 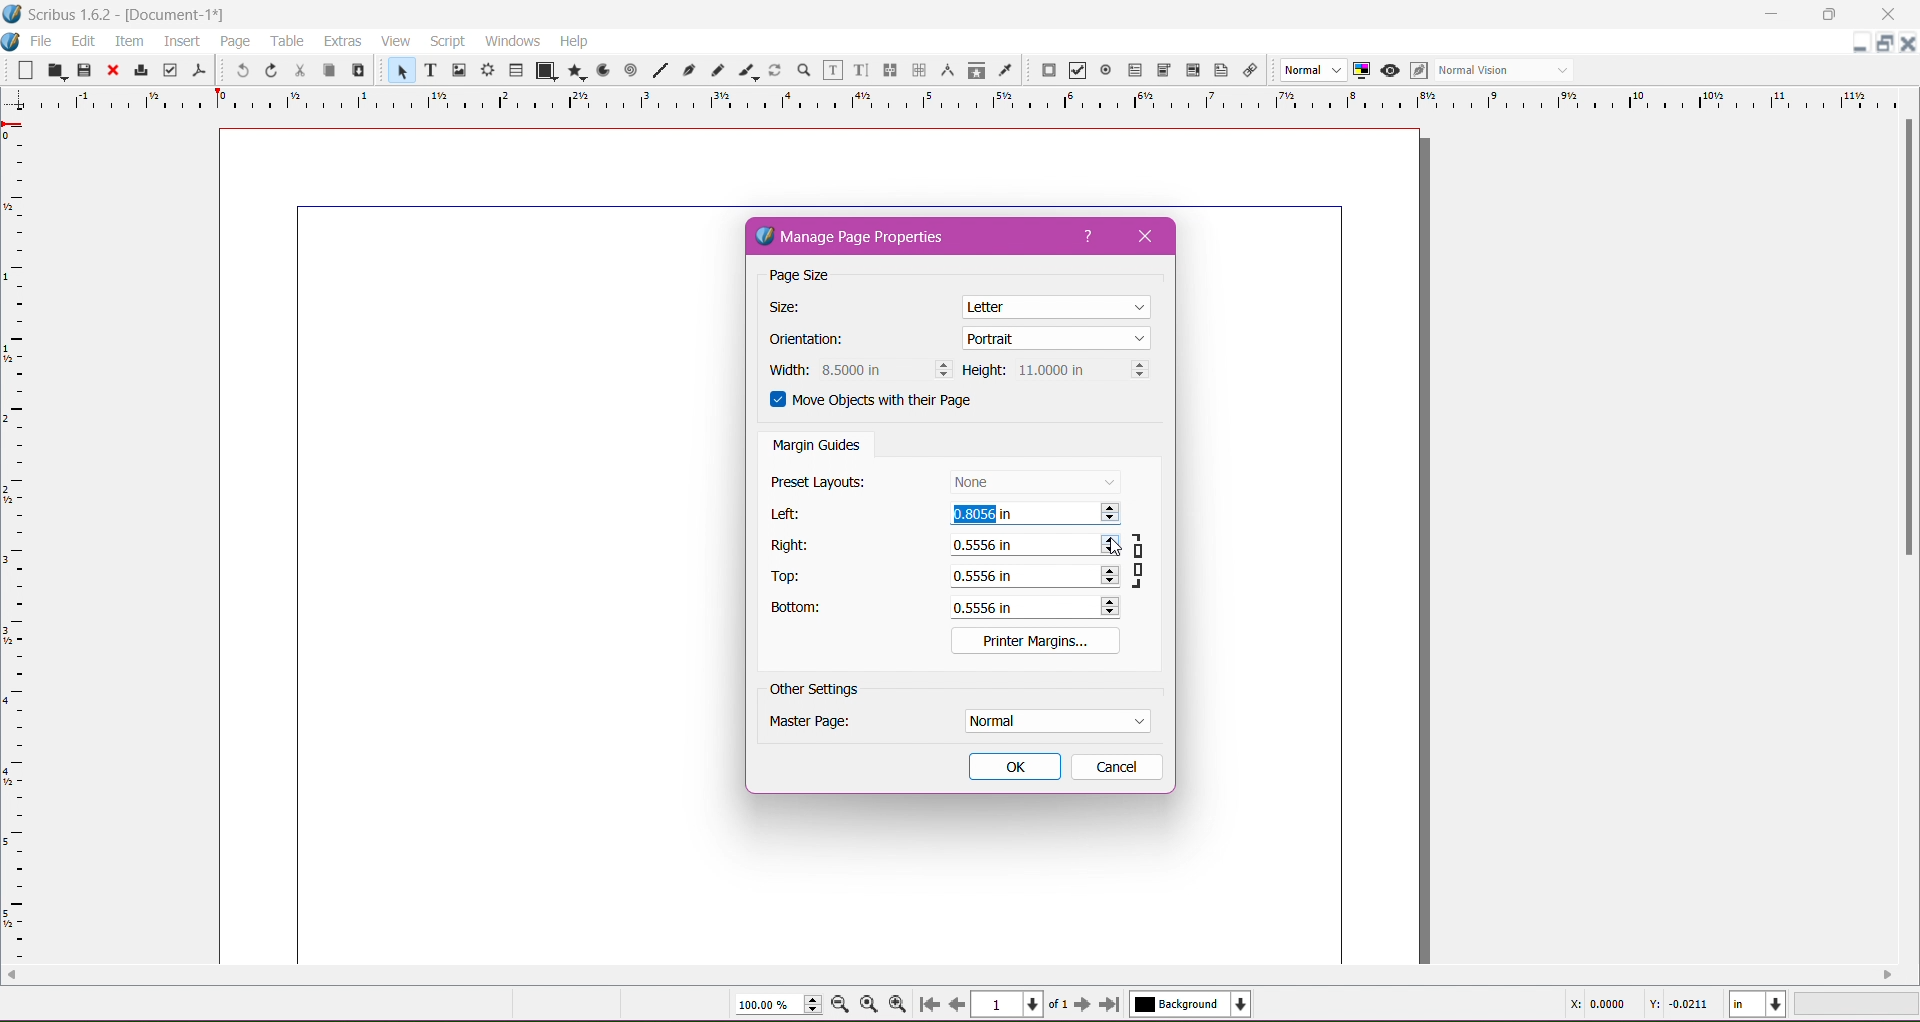 What do you see at coordinates (789, 514) in the screenshot?
I see `Left` at bounding box center [789, 514].